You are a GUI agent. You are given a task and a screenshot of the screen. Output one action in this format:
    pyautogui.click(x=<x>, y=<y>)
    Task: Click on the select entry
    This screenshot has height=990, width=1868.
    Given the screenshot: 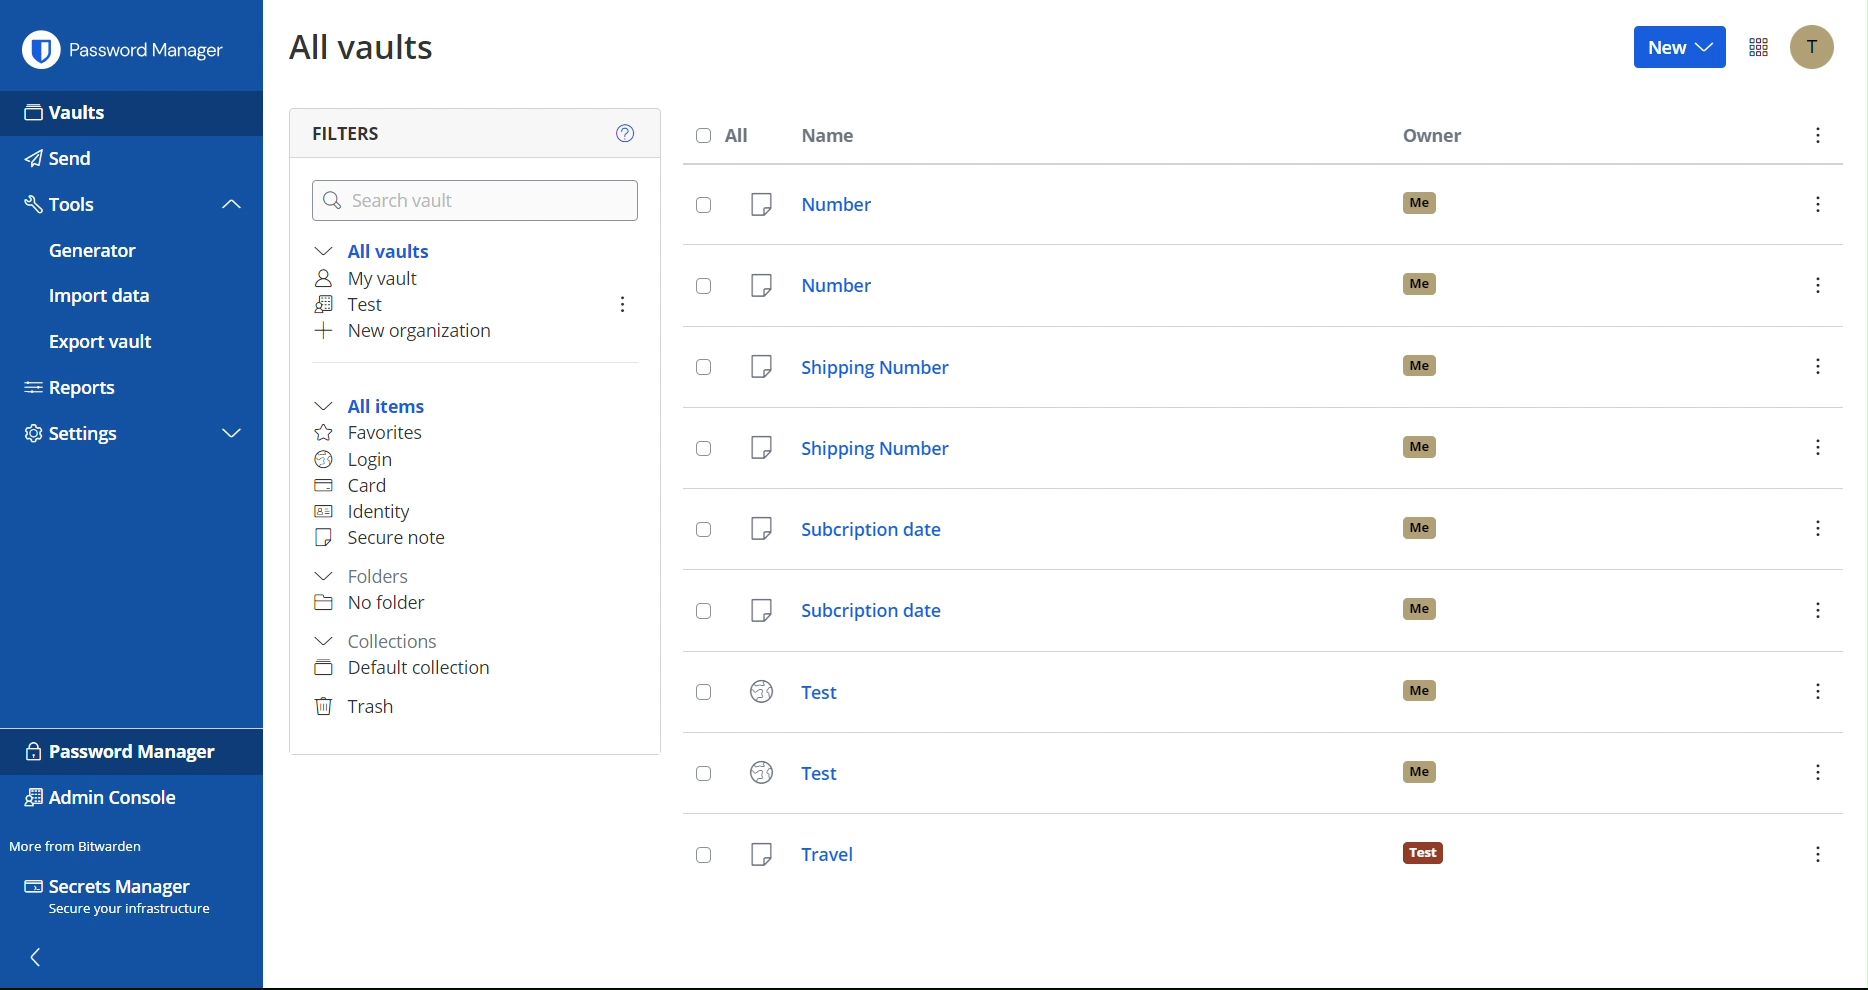 What is the action you would take?
    pyautogui.click(x=705, y=368)
    